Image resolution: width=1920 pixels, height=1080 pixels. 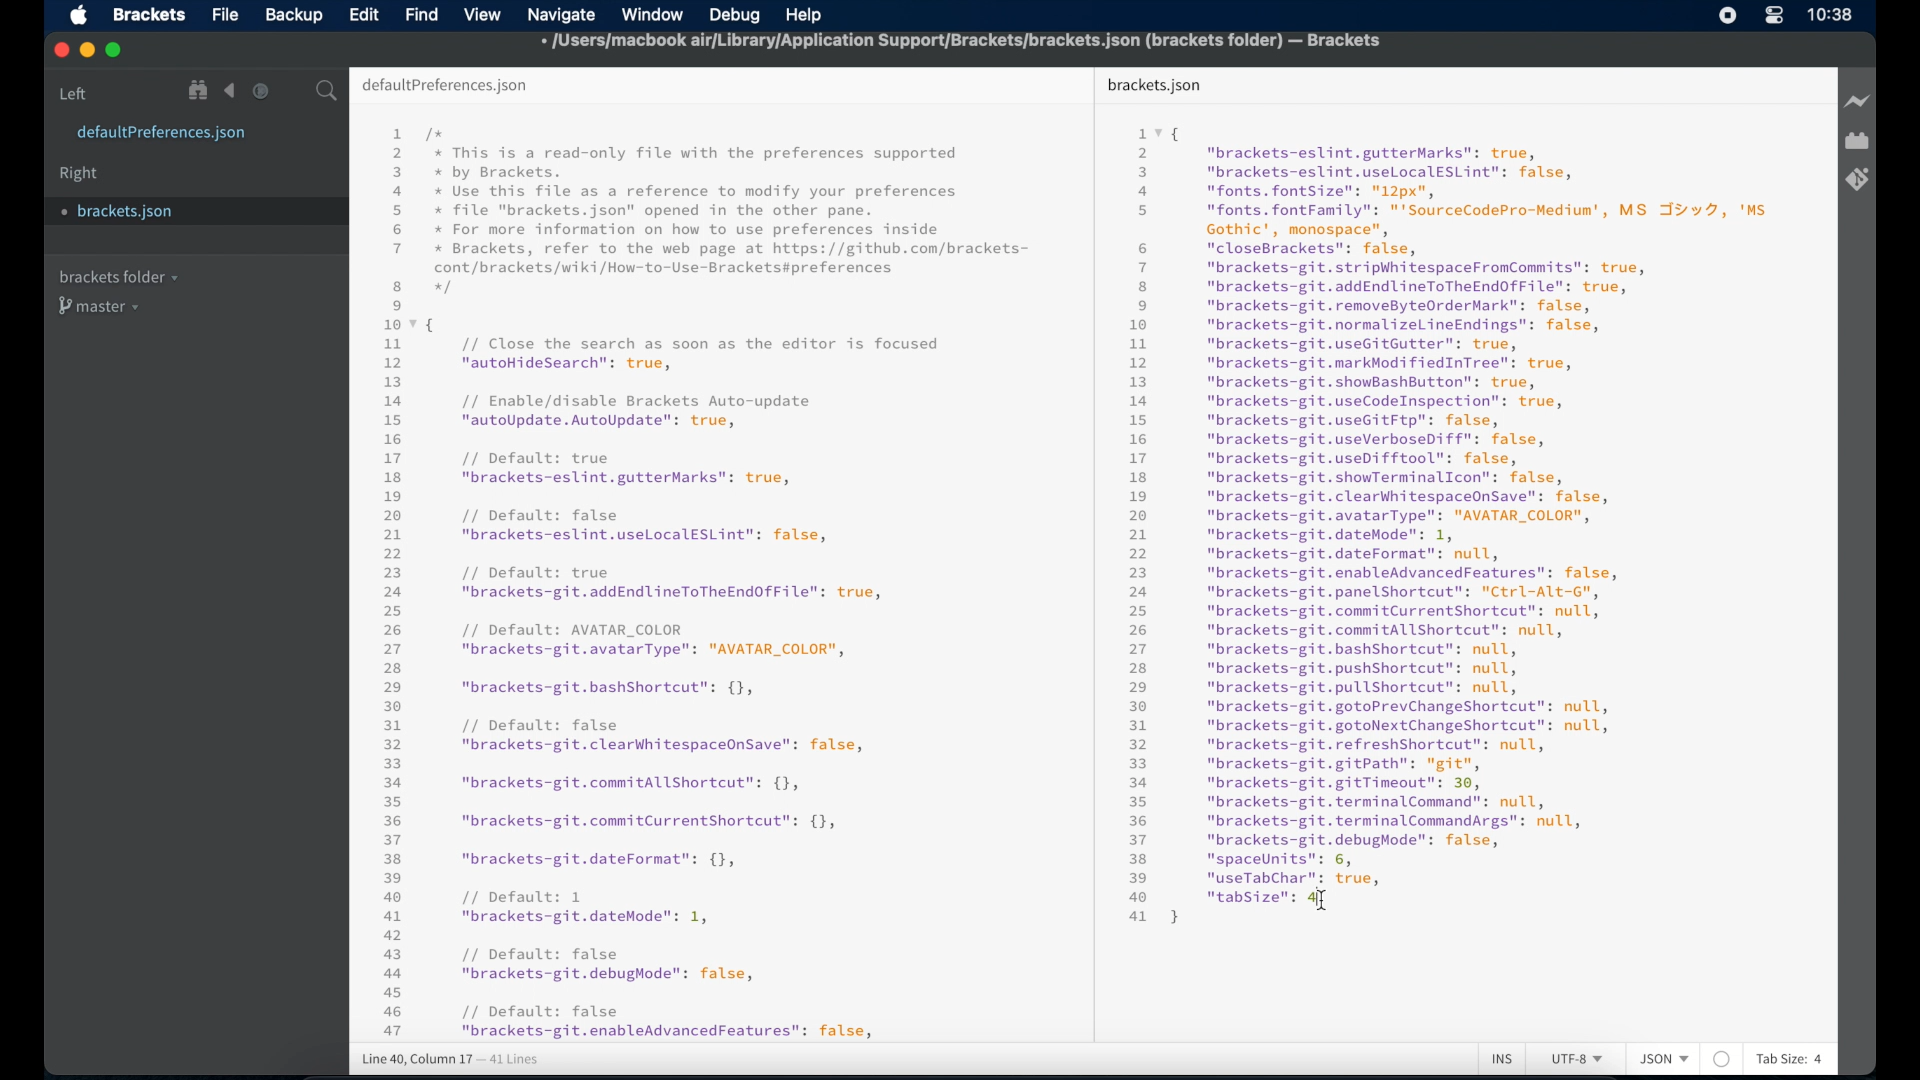 I want to click on screen recorder icon, so click(x=1728, y=15).